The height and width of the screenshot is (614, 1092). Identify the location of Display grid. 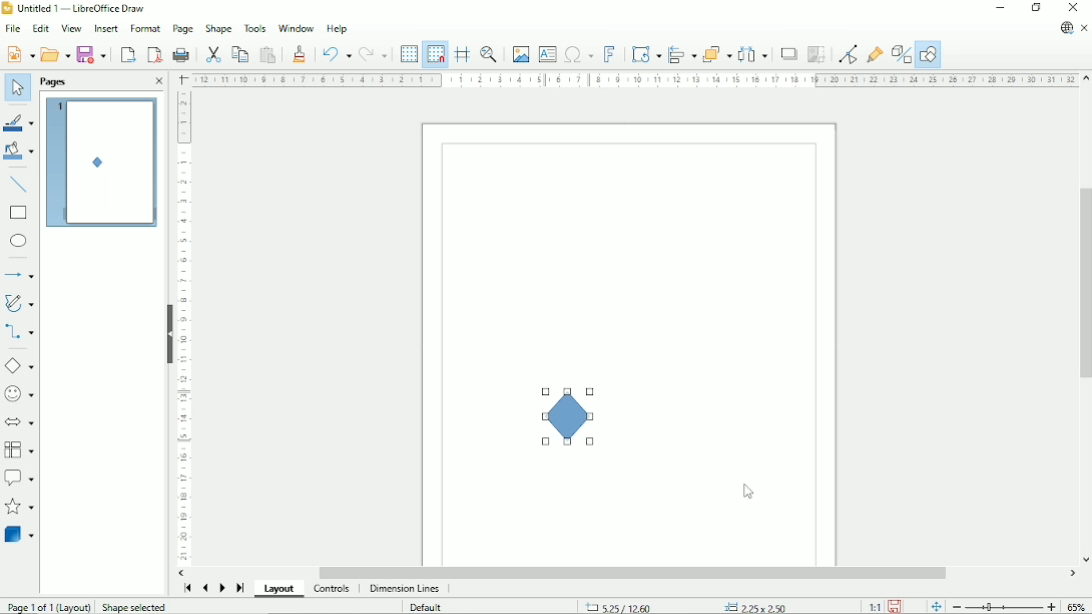
(409, 54).